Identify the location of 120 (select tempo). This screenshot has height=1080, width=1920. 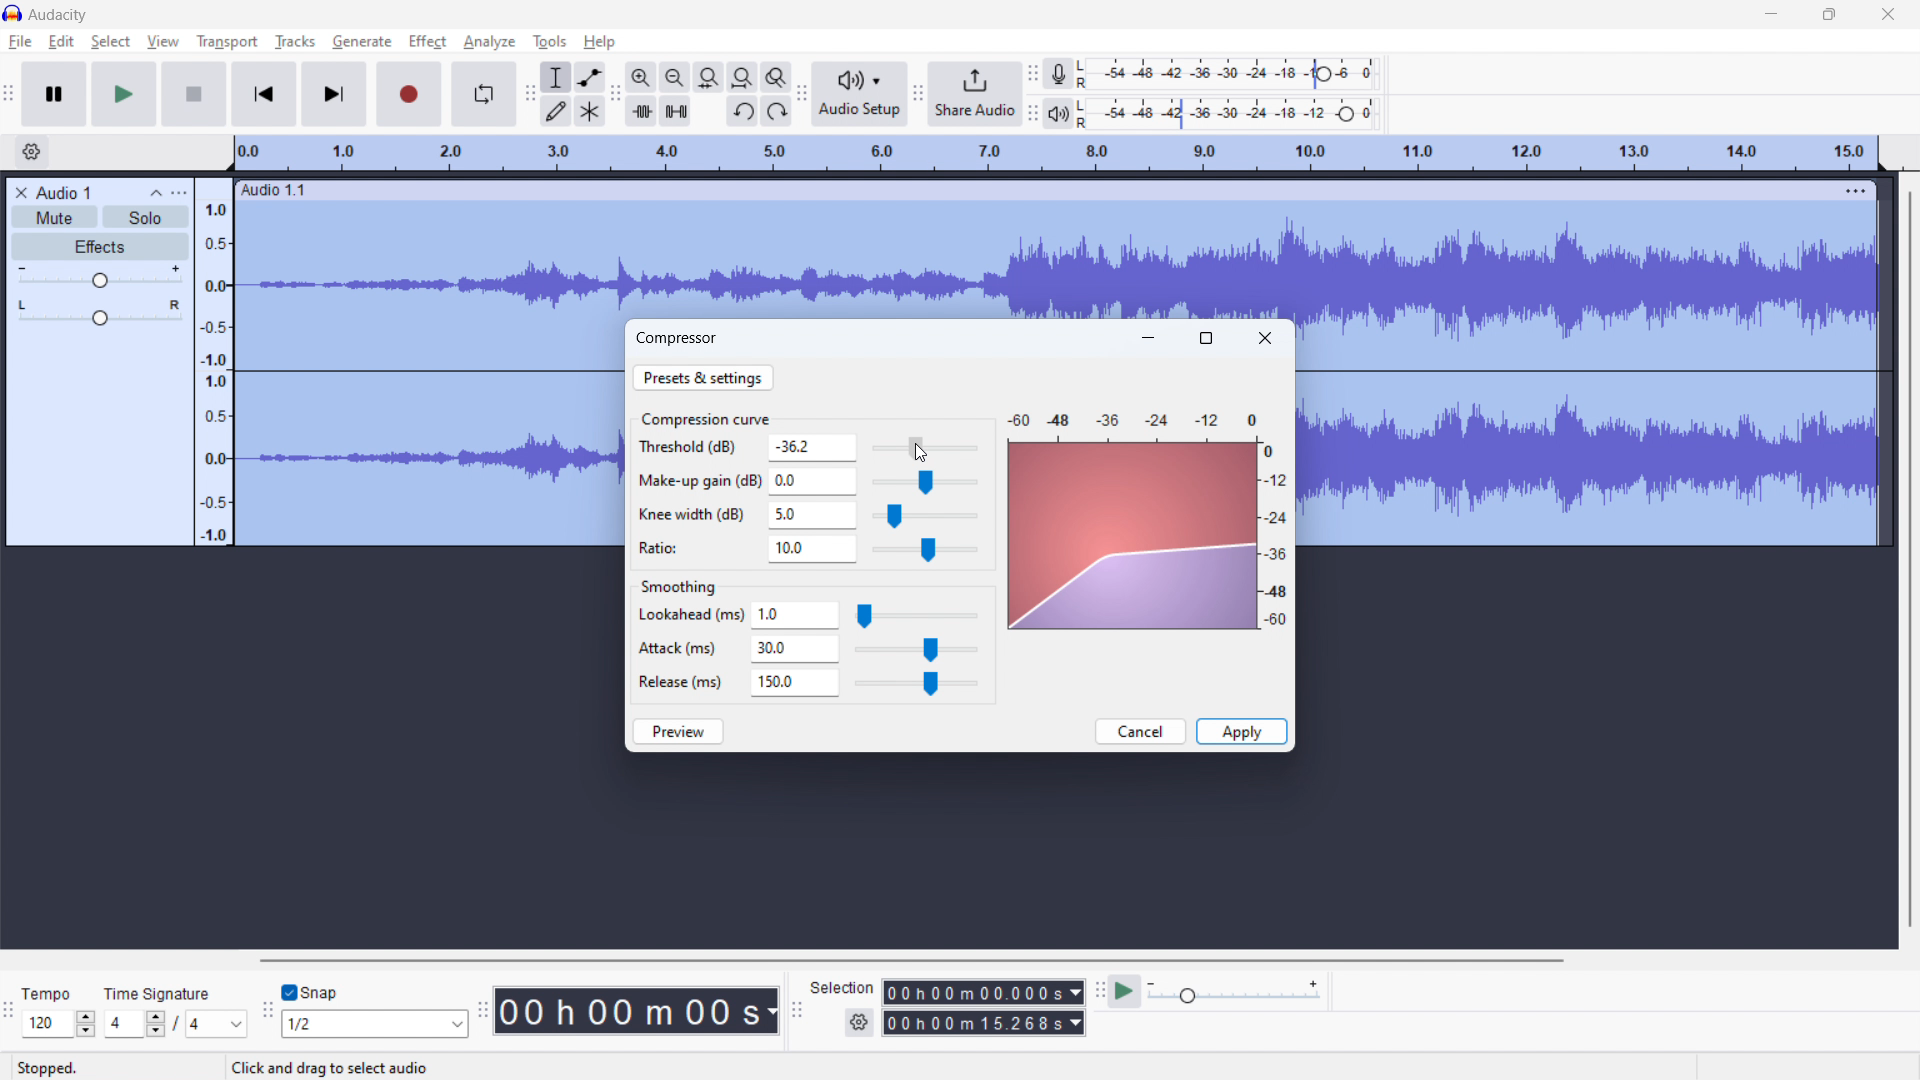
(59, 1025).